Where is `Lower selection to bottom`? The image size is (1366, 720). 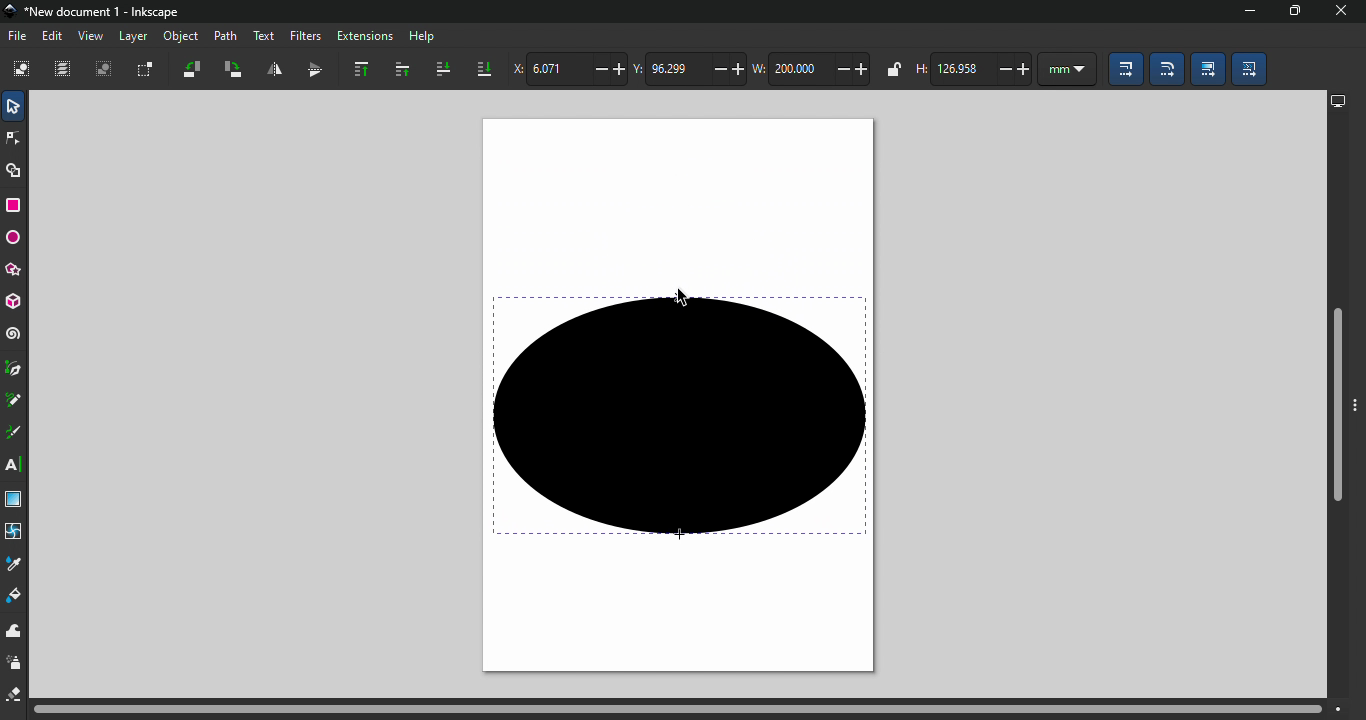
Lower selection to bottom is located at coordinates (482, 71).